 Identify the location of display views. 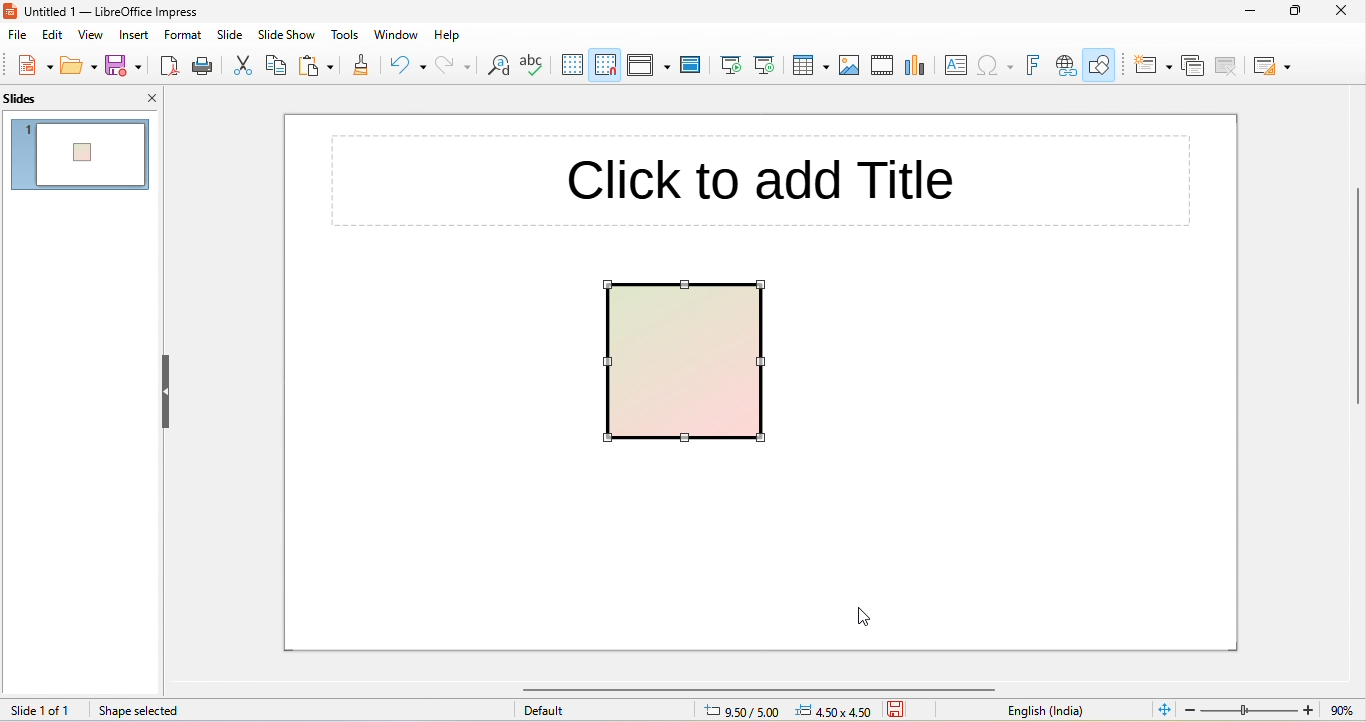
(650, 64).